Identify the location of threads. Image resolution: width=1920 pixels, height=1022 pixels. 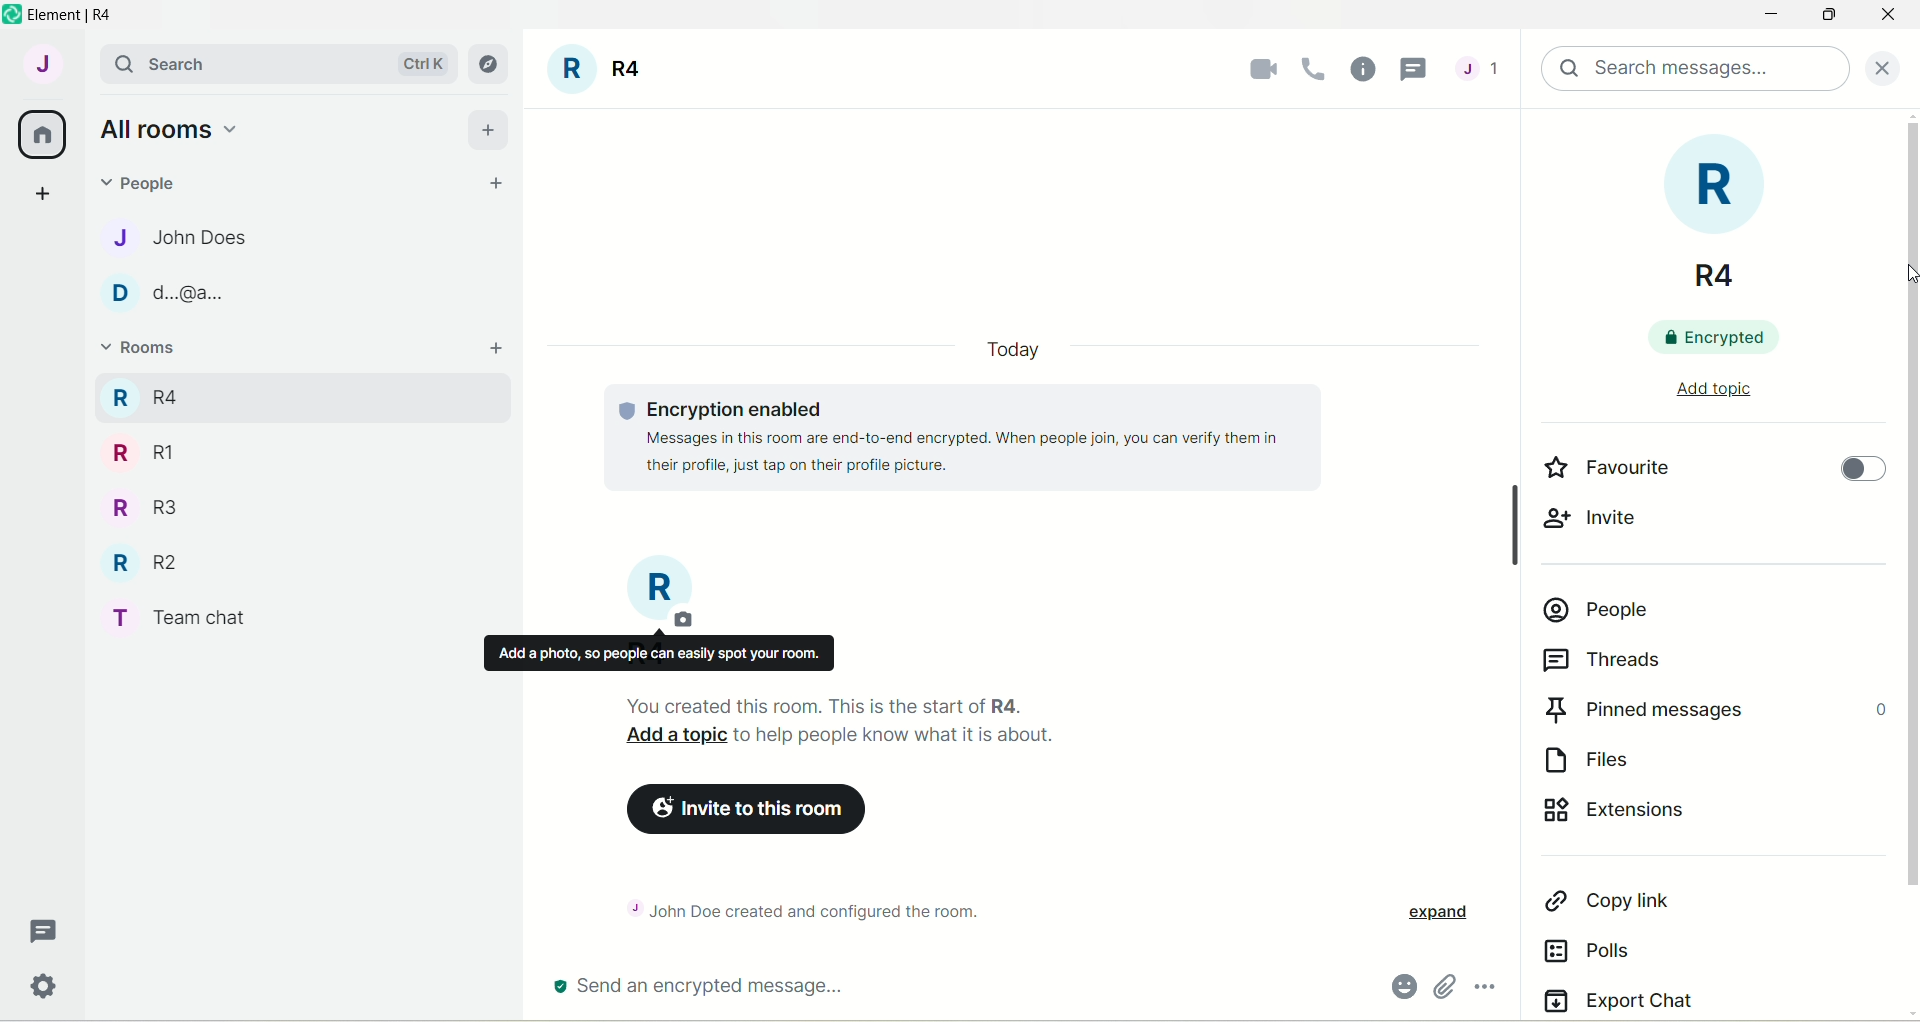
(45, 932).